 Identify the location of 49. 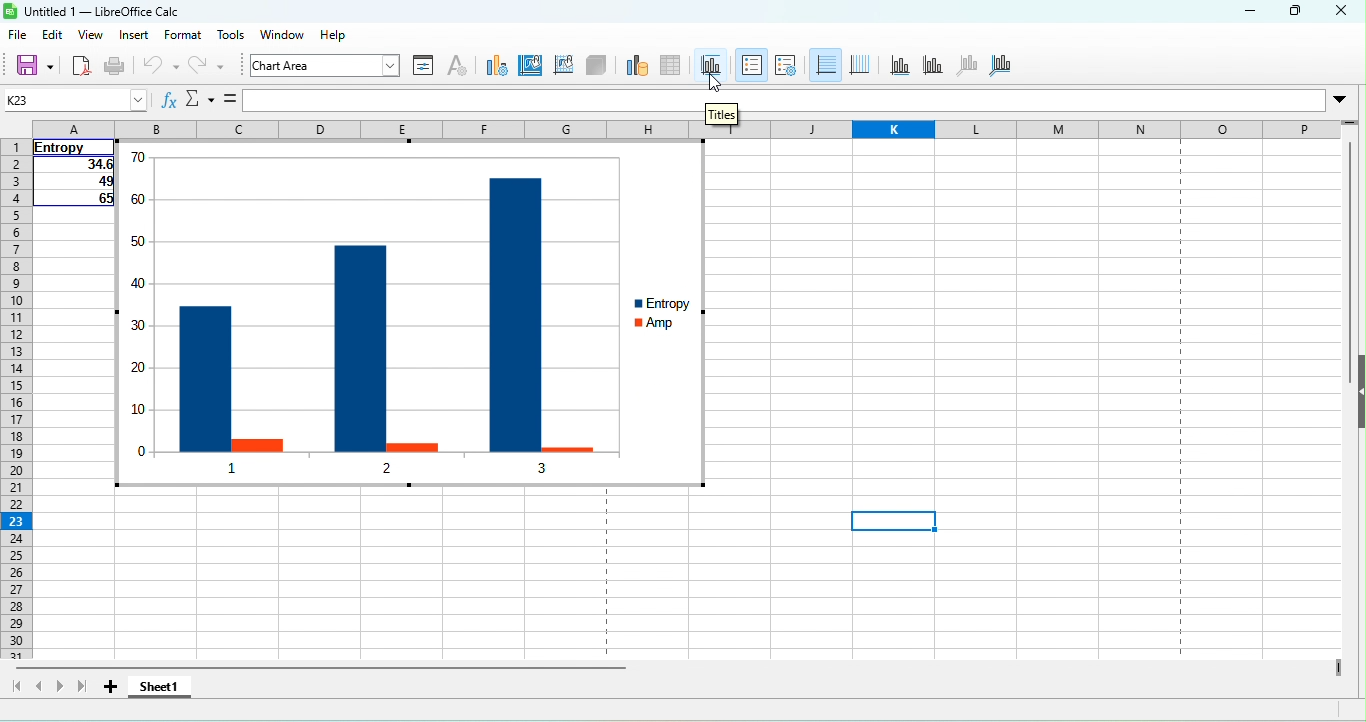
(76, 183).